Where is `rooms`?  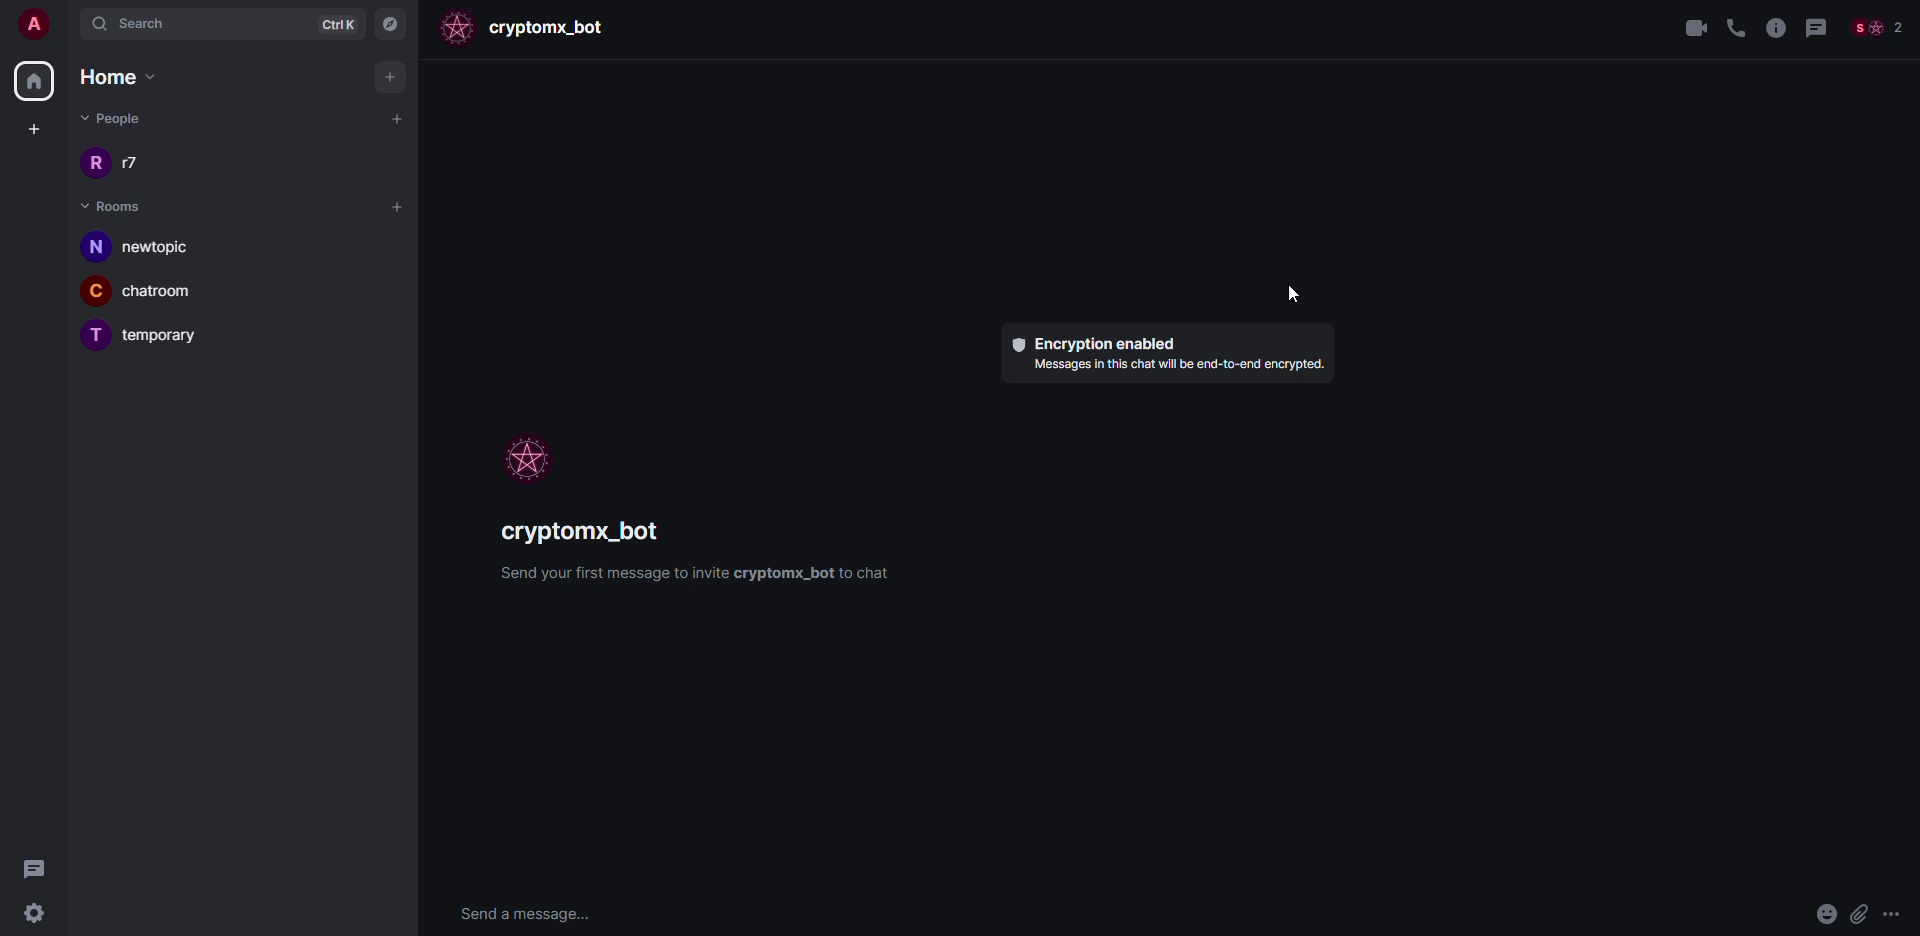 rooms is located at coordinates (112, 207).